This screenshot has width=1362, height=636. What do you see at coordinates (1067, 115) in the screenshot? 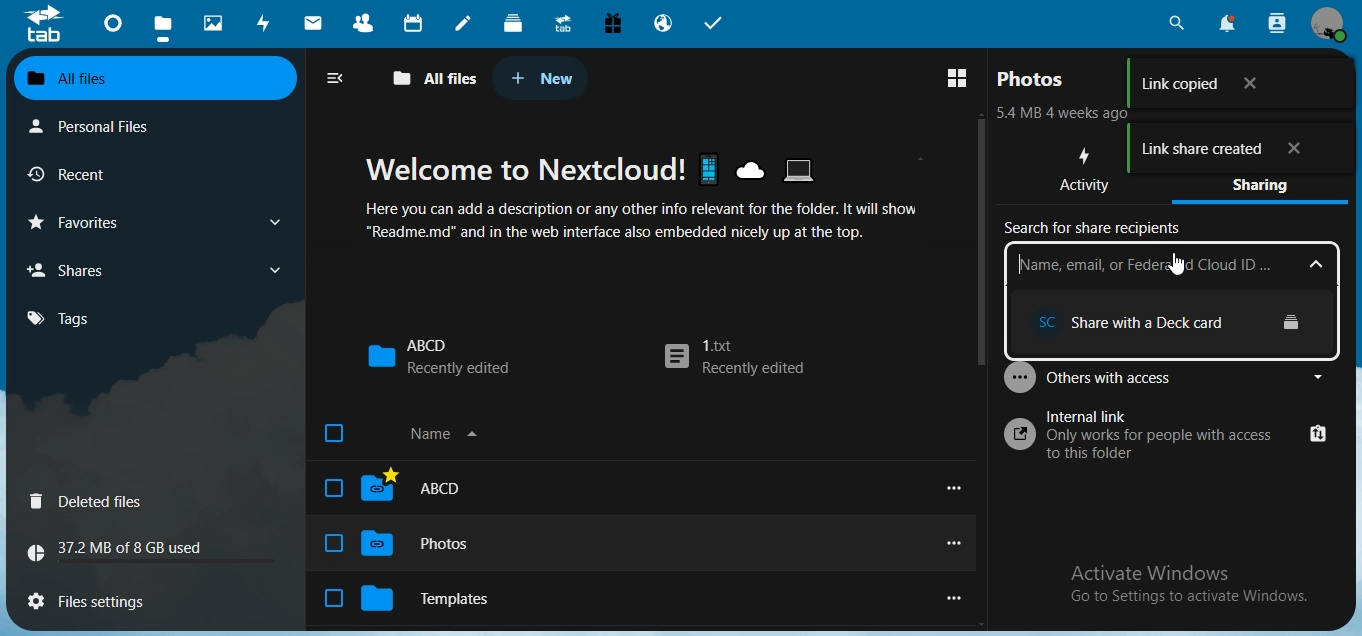
I see `text` at bounding box center [1067, 115].